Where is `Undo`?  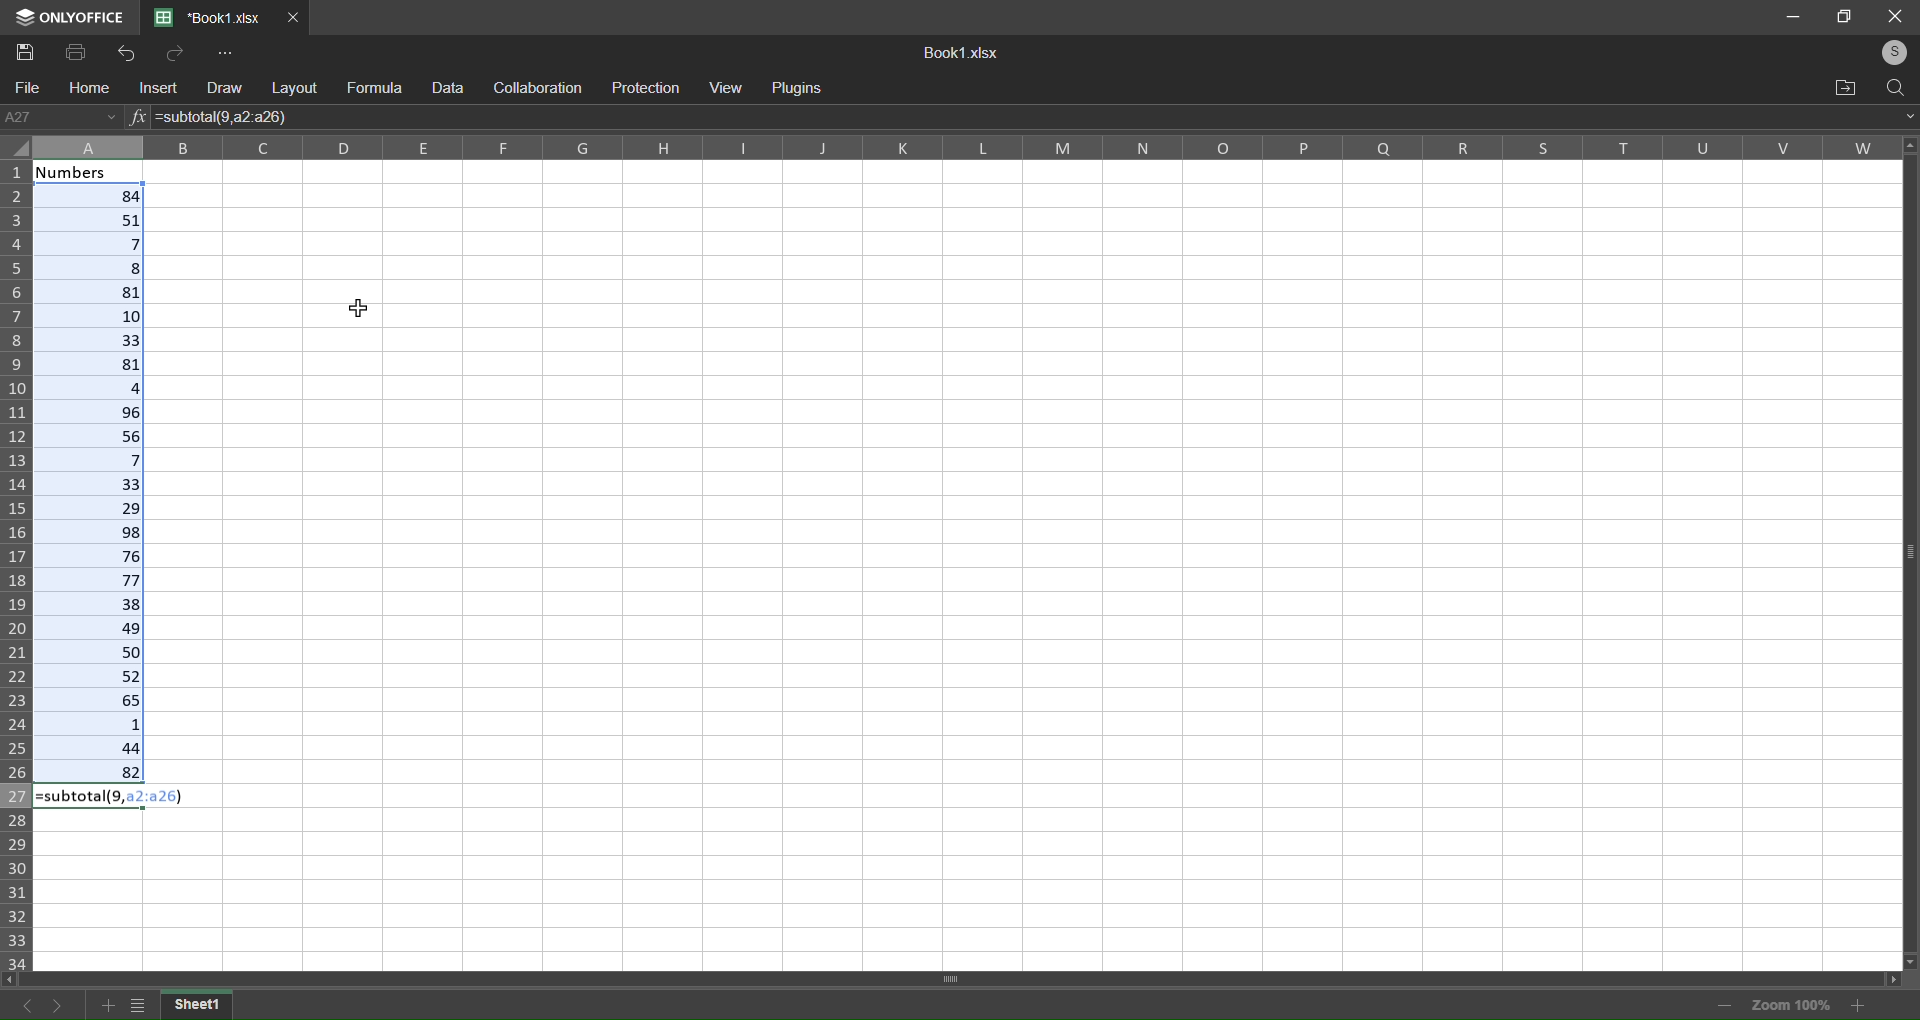
Undo is located at coordinates (124, 55).